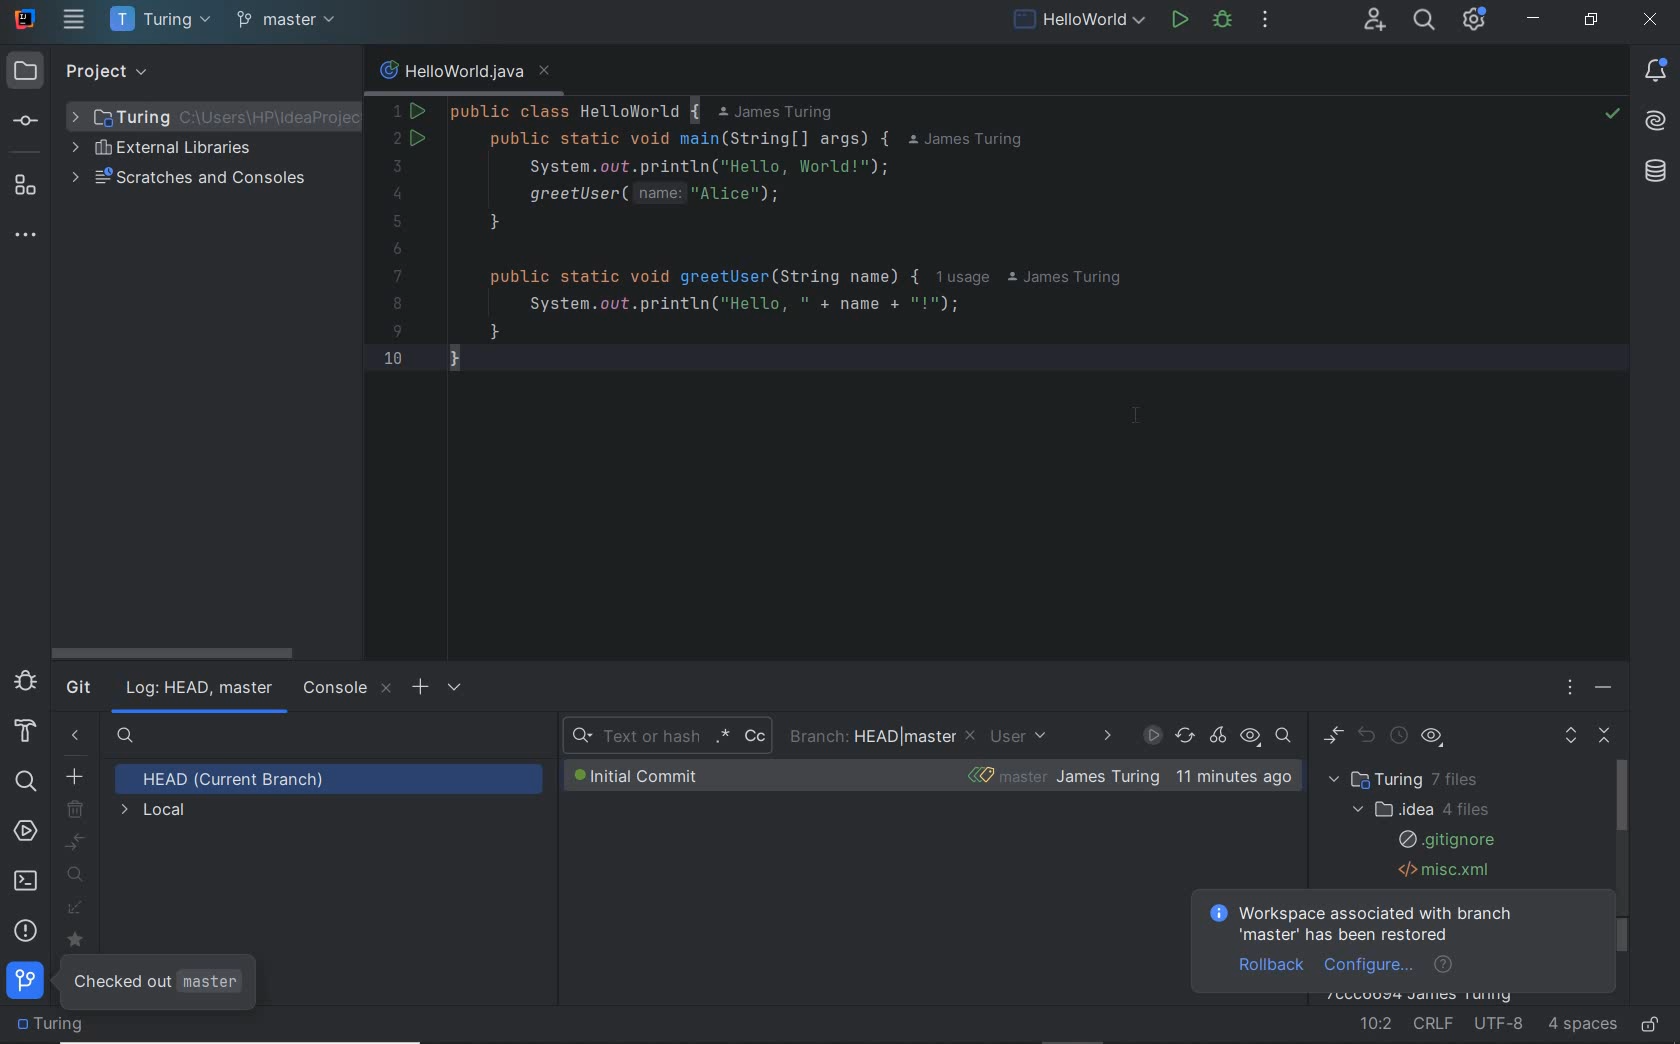  I want to click on delete branch, so click(77, 810).